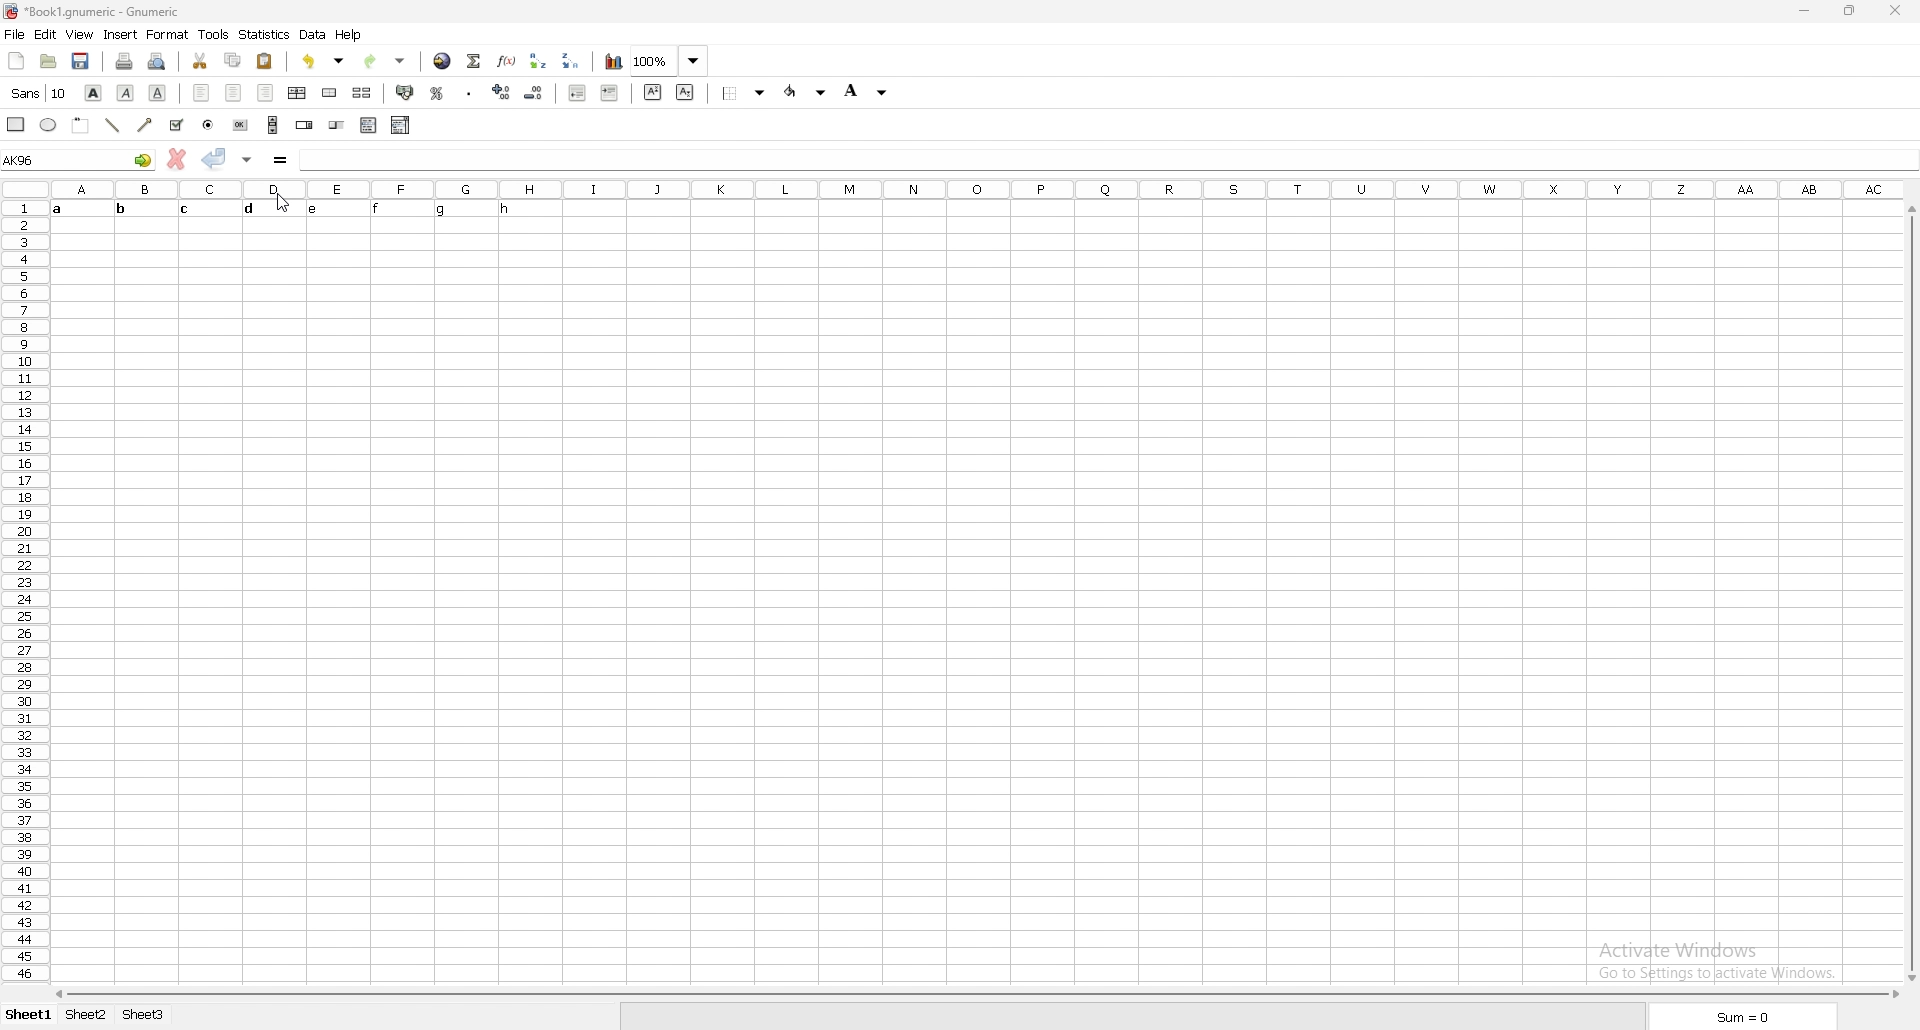 The width and height of the screenshot is (1920, 1030). Describe the element at coordinates (15, 33) in the screenshot. I see `file` at that location.